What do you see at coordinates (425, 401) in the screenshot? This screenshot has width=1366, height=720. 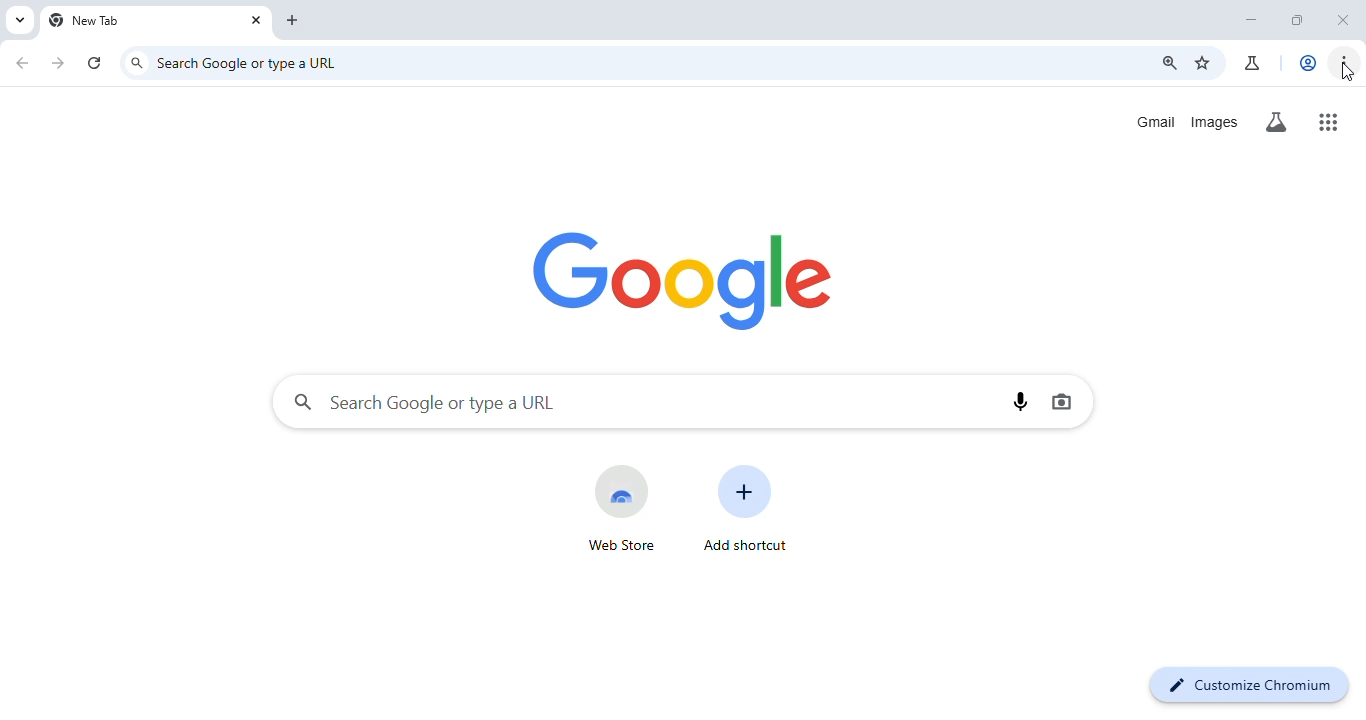 I see `search Google or type a URL` at bounding box center [425, 401].